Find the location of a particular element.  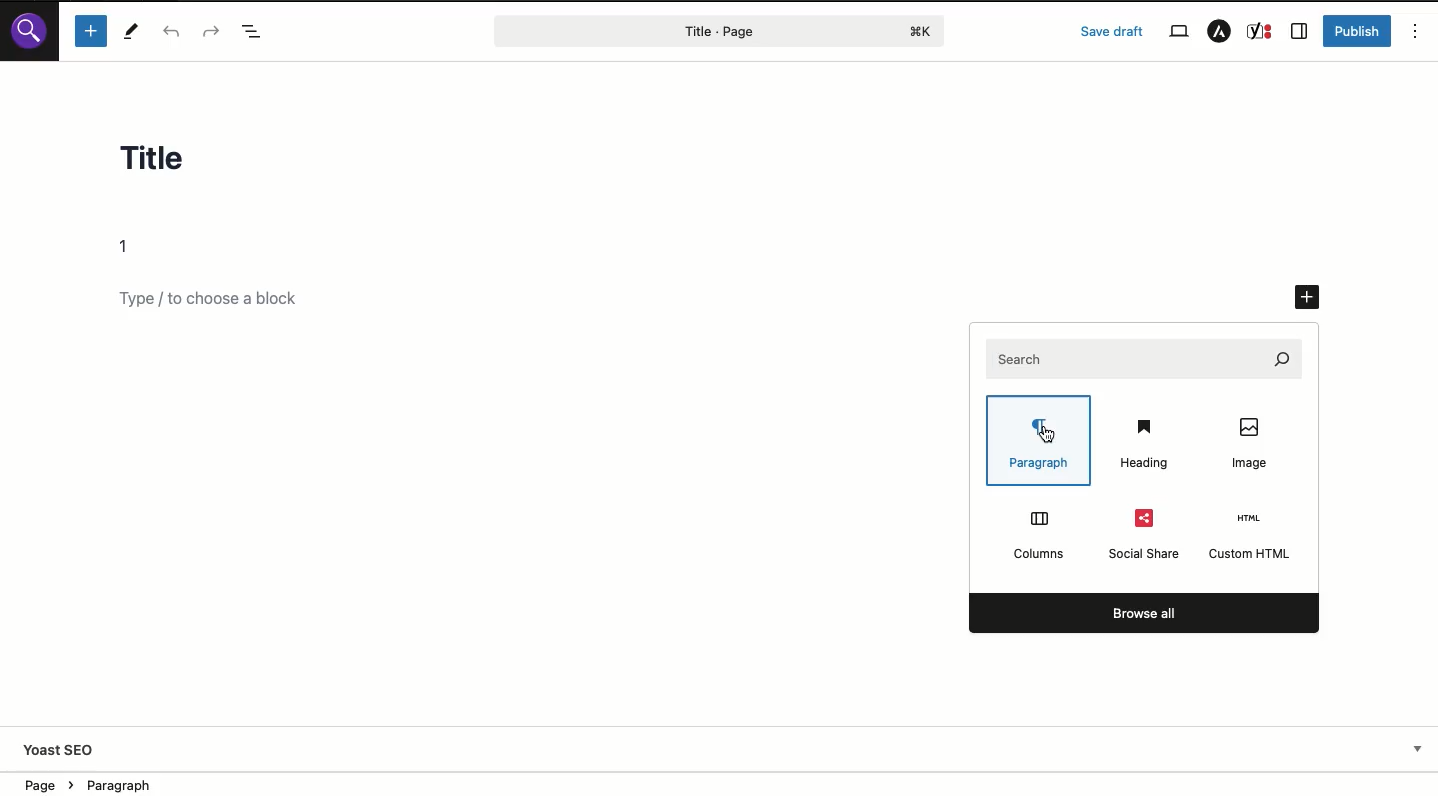

Sidebar is located at coordinates (1299, 32).